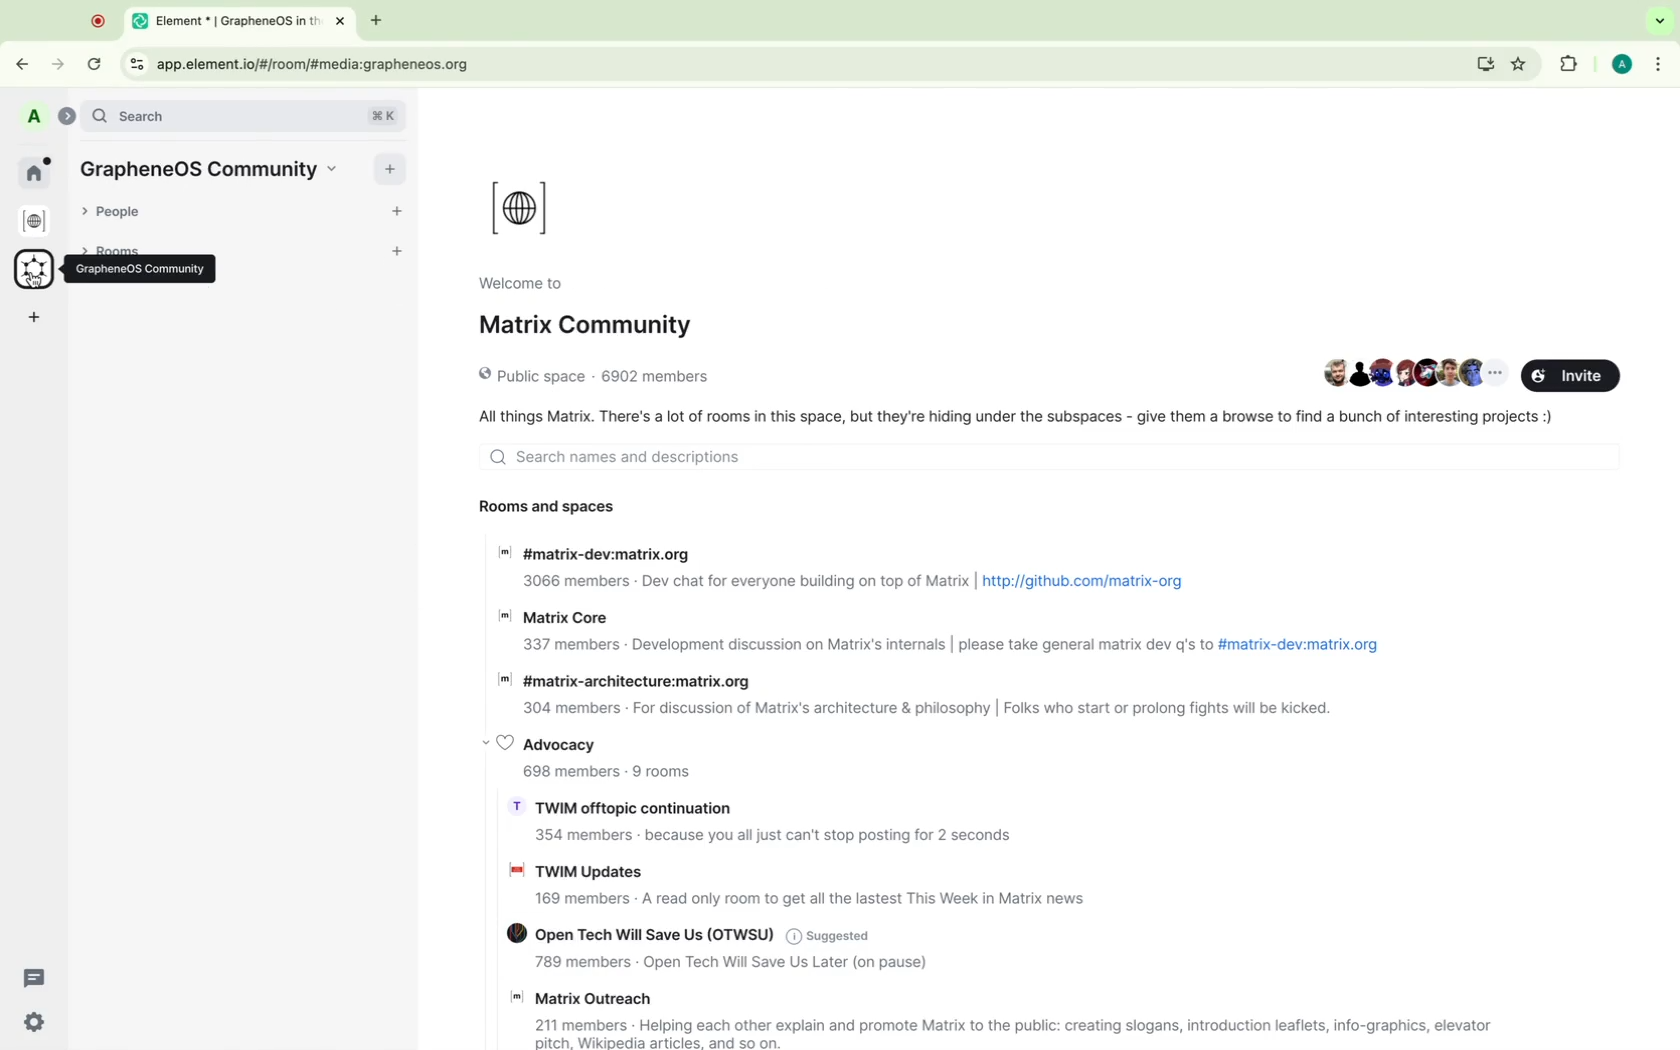  Describe the element at coordinates (559, 615) in the screenshot. I see `Matrix core` at that location.